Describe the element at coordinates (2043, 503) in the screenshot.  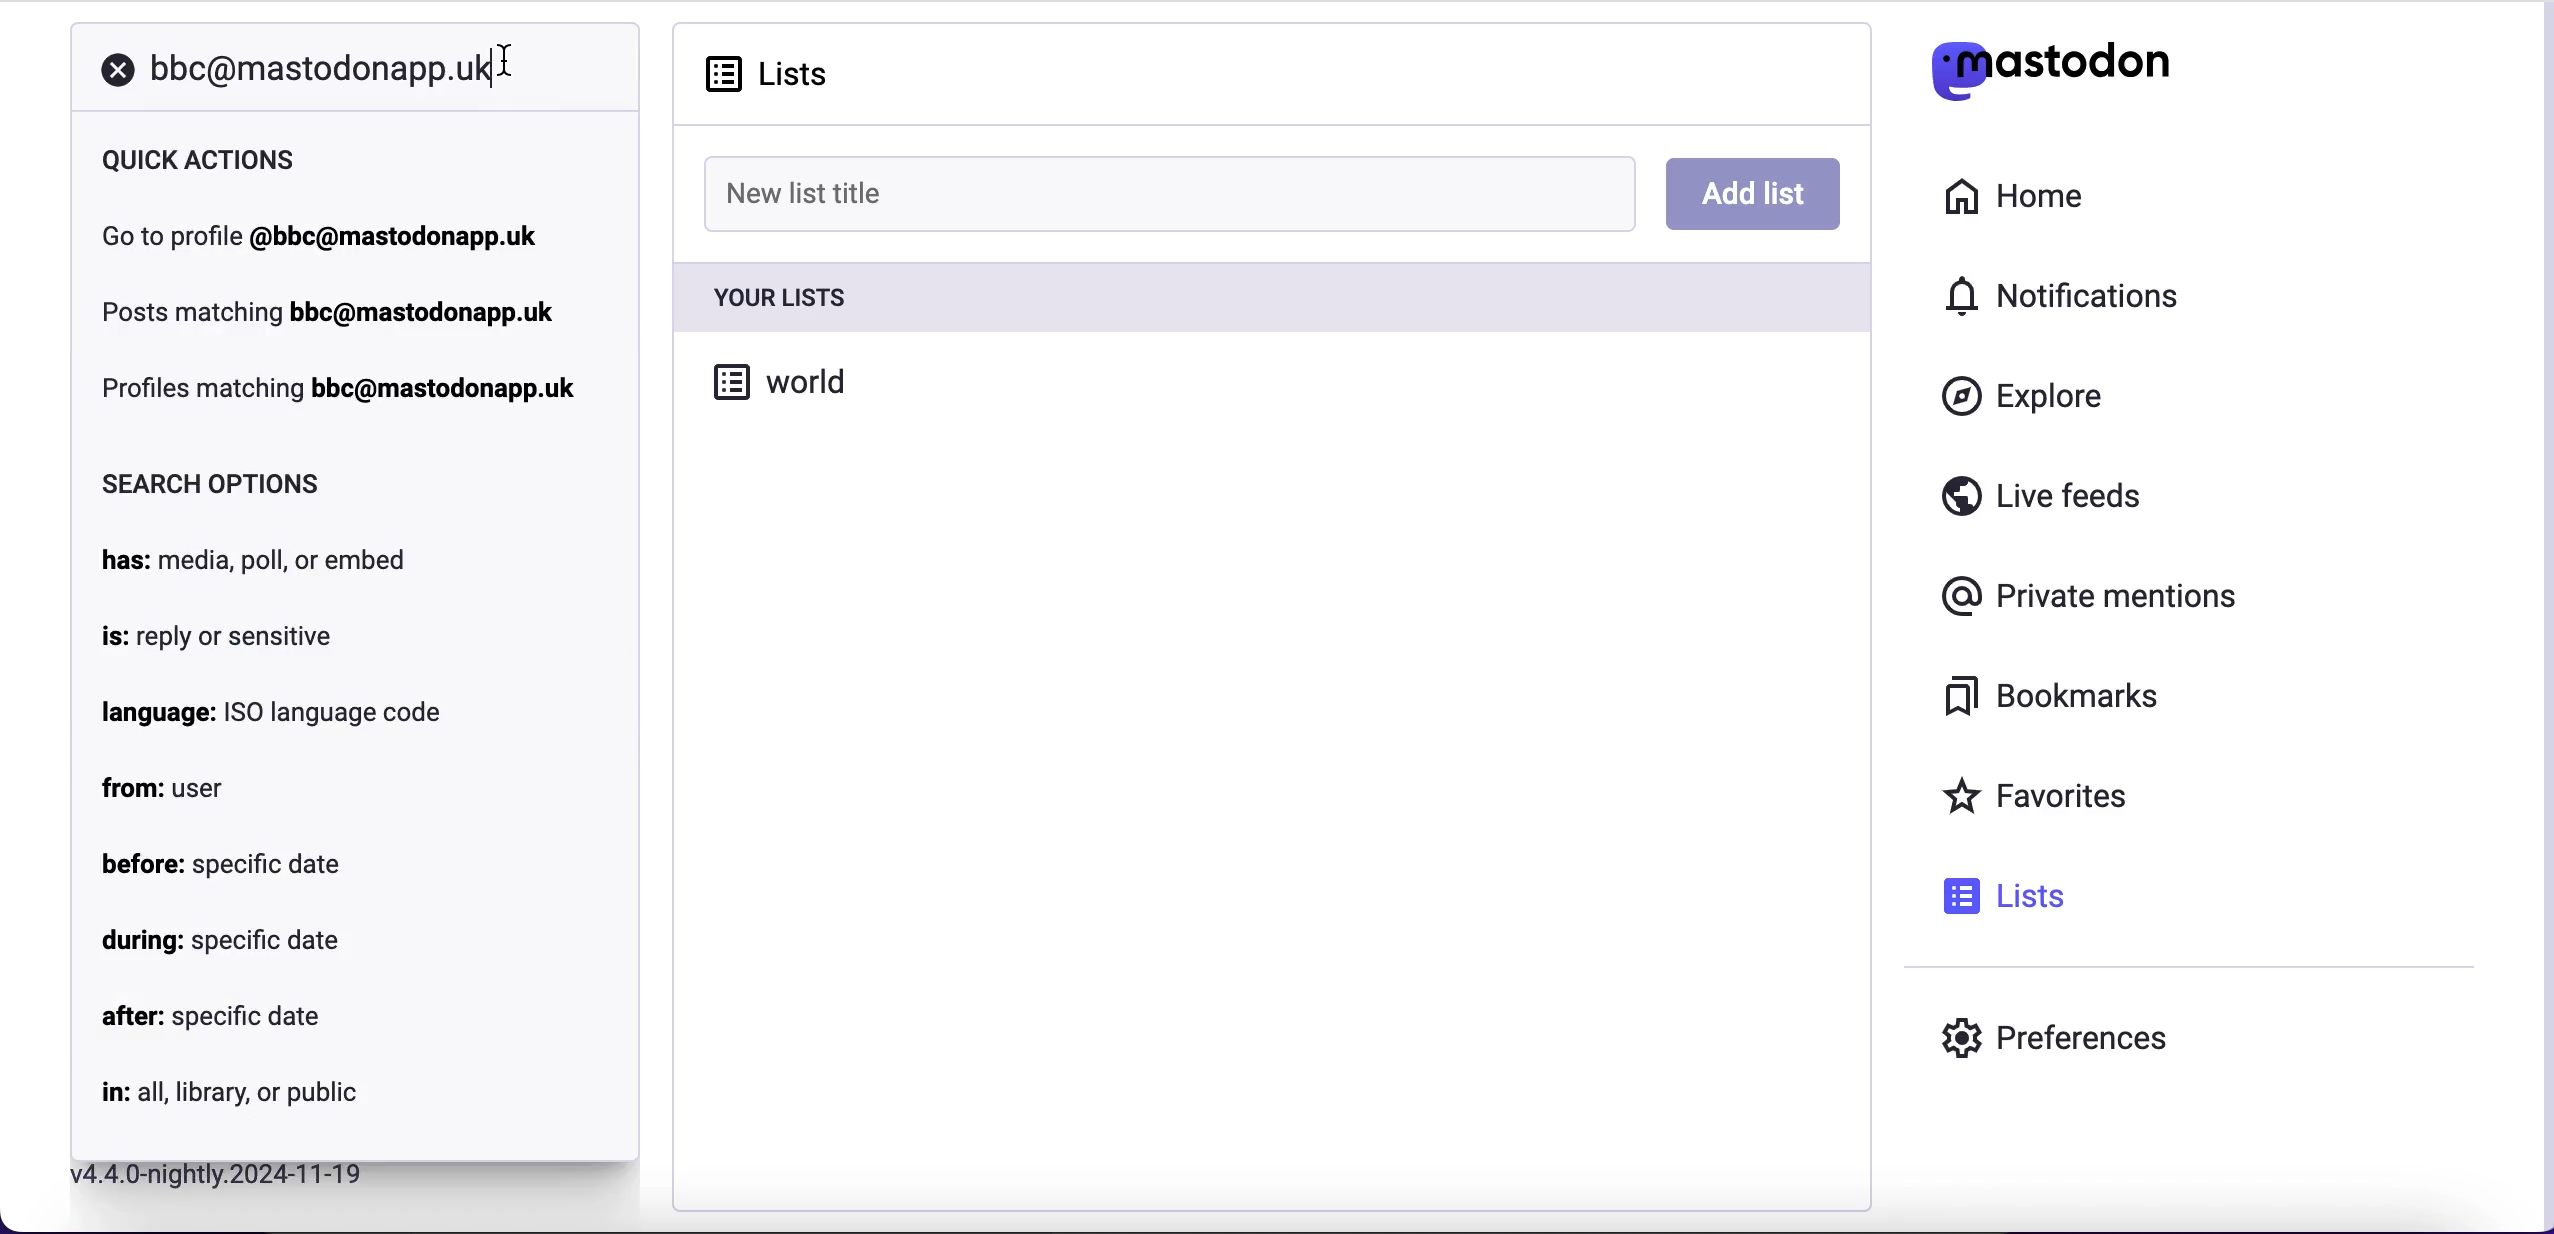
I see `live feeds` at that location.